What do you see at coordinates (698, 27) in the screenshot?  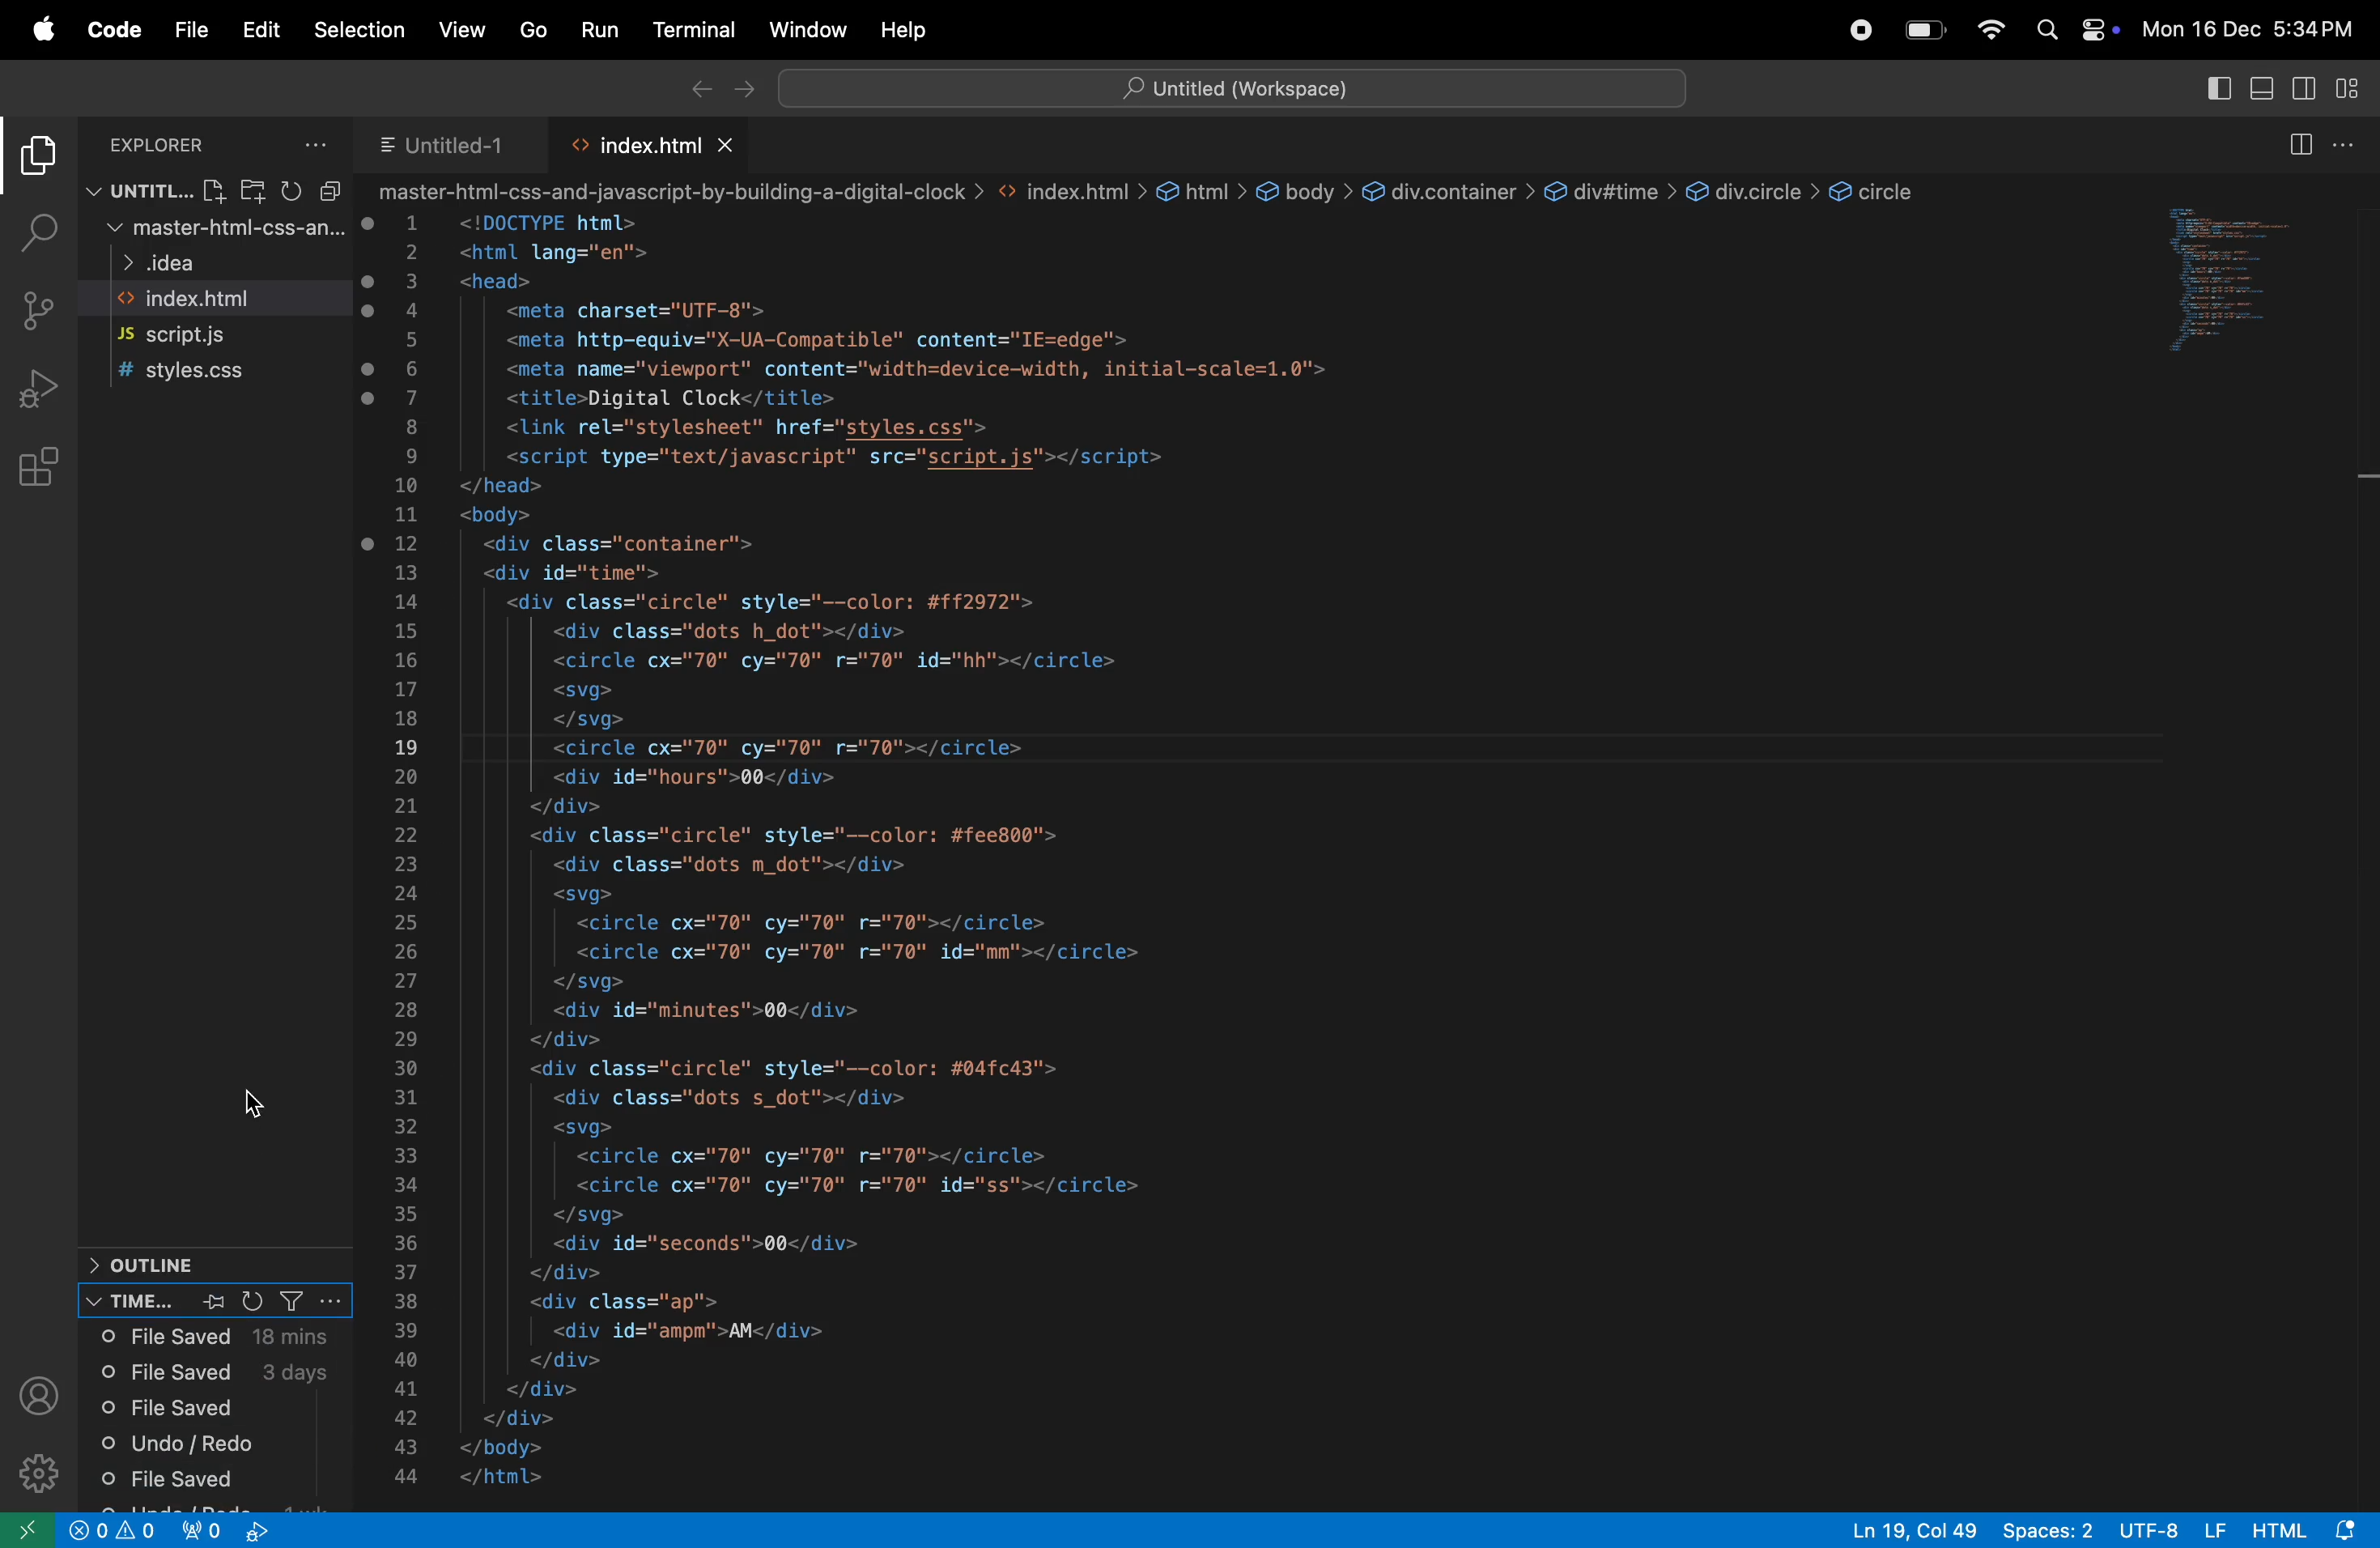 I see `terminal` at bounding box center [698, 27].